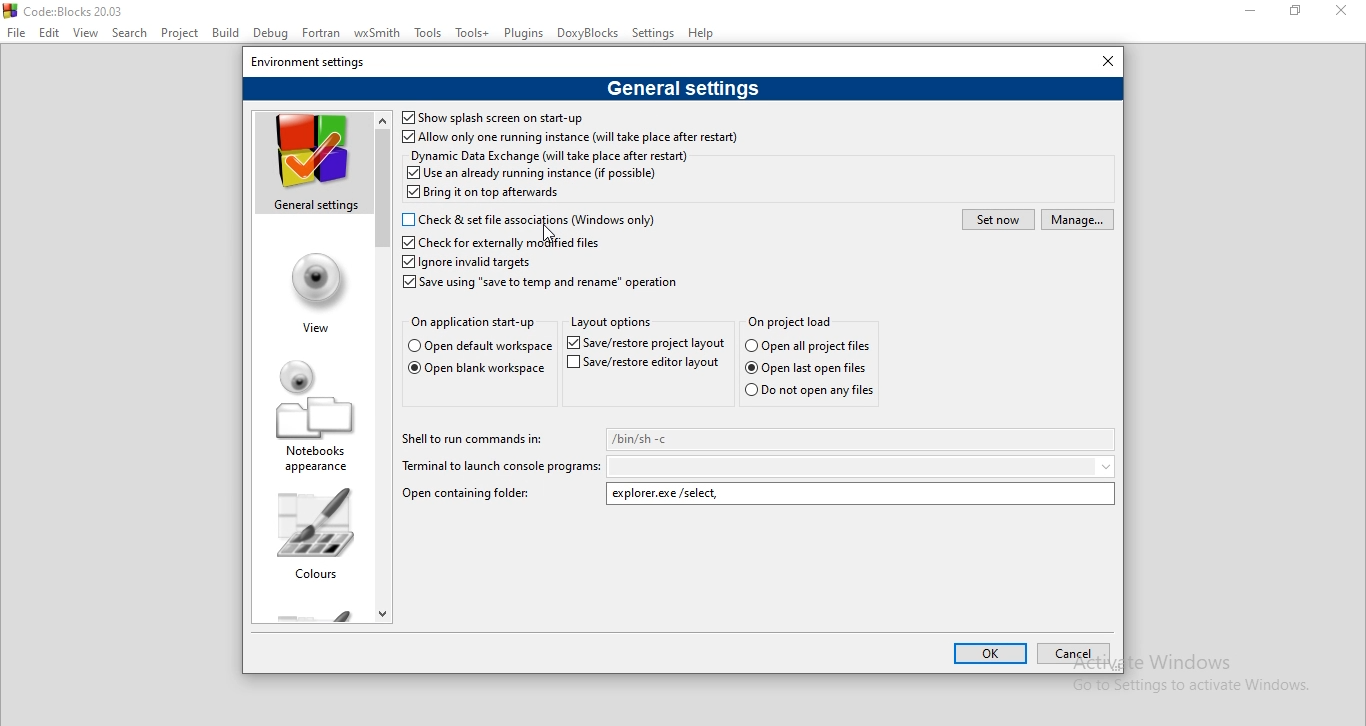  Describe the element at coordinates (270, 34) in the screenshot. I see `Debug` at that location.